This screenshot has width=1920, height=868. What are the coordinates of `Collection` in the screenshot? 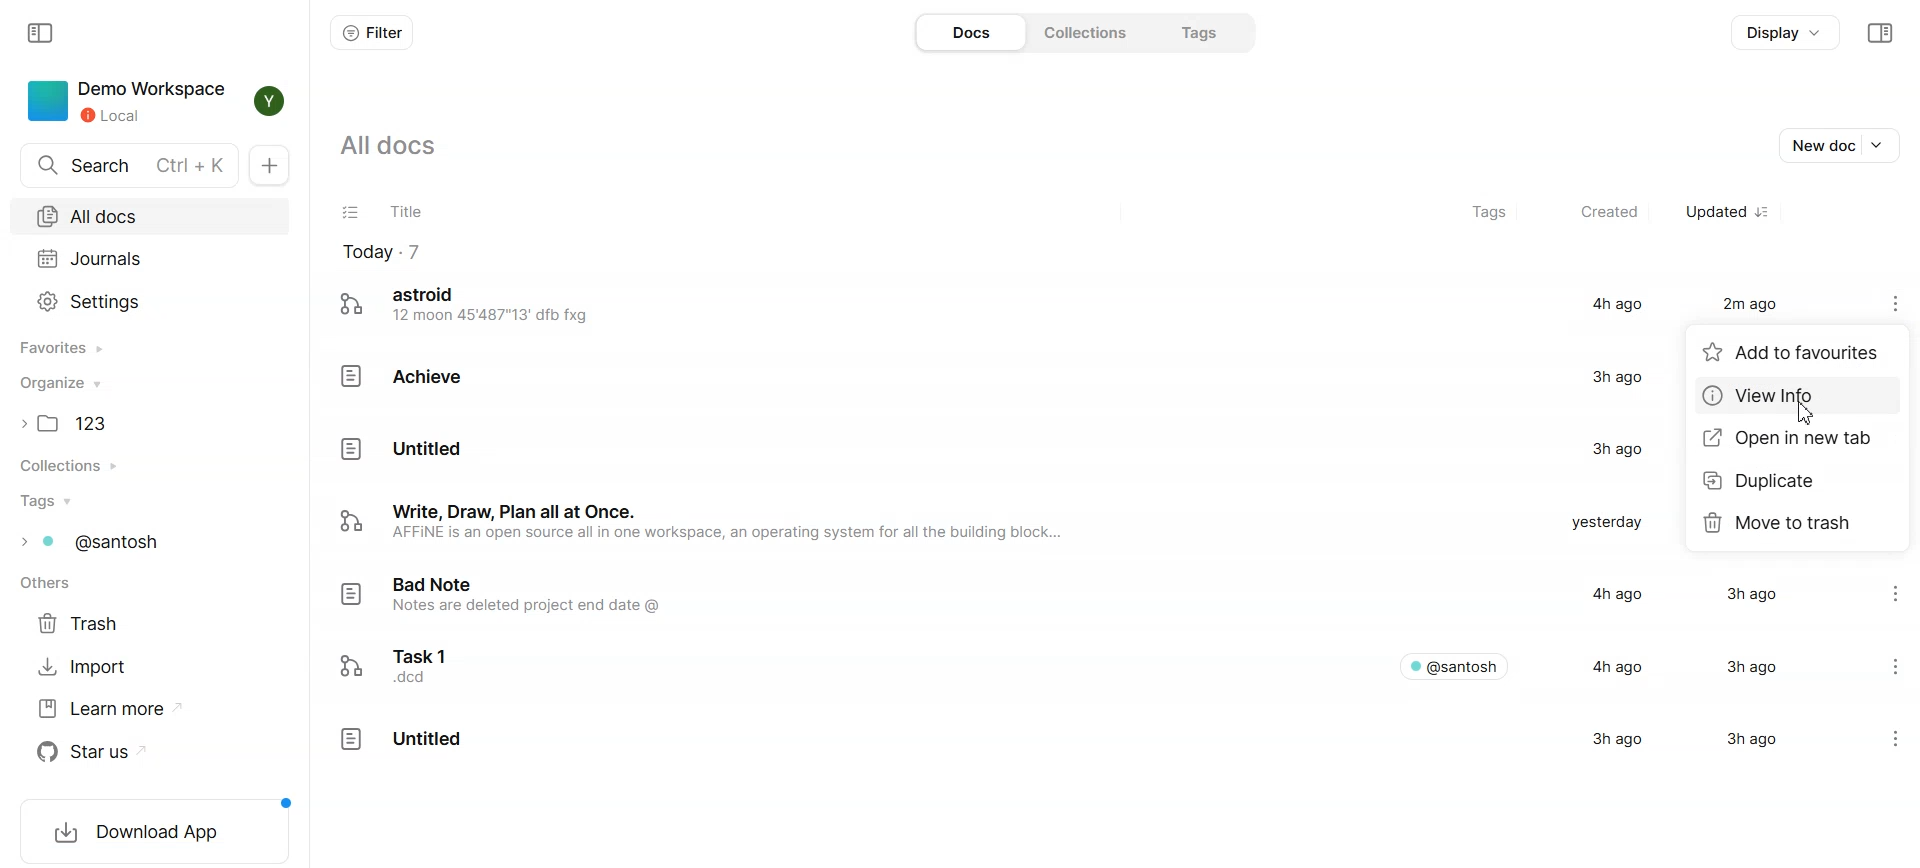 It's located at (150, 466).